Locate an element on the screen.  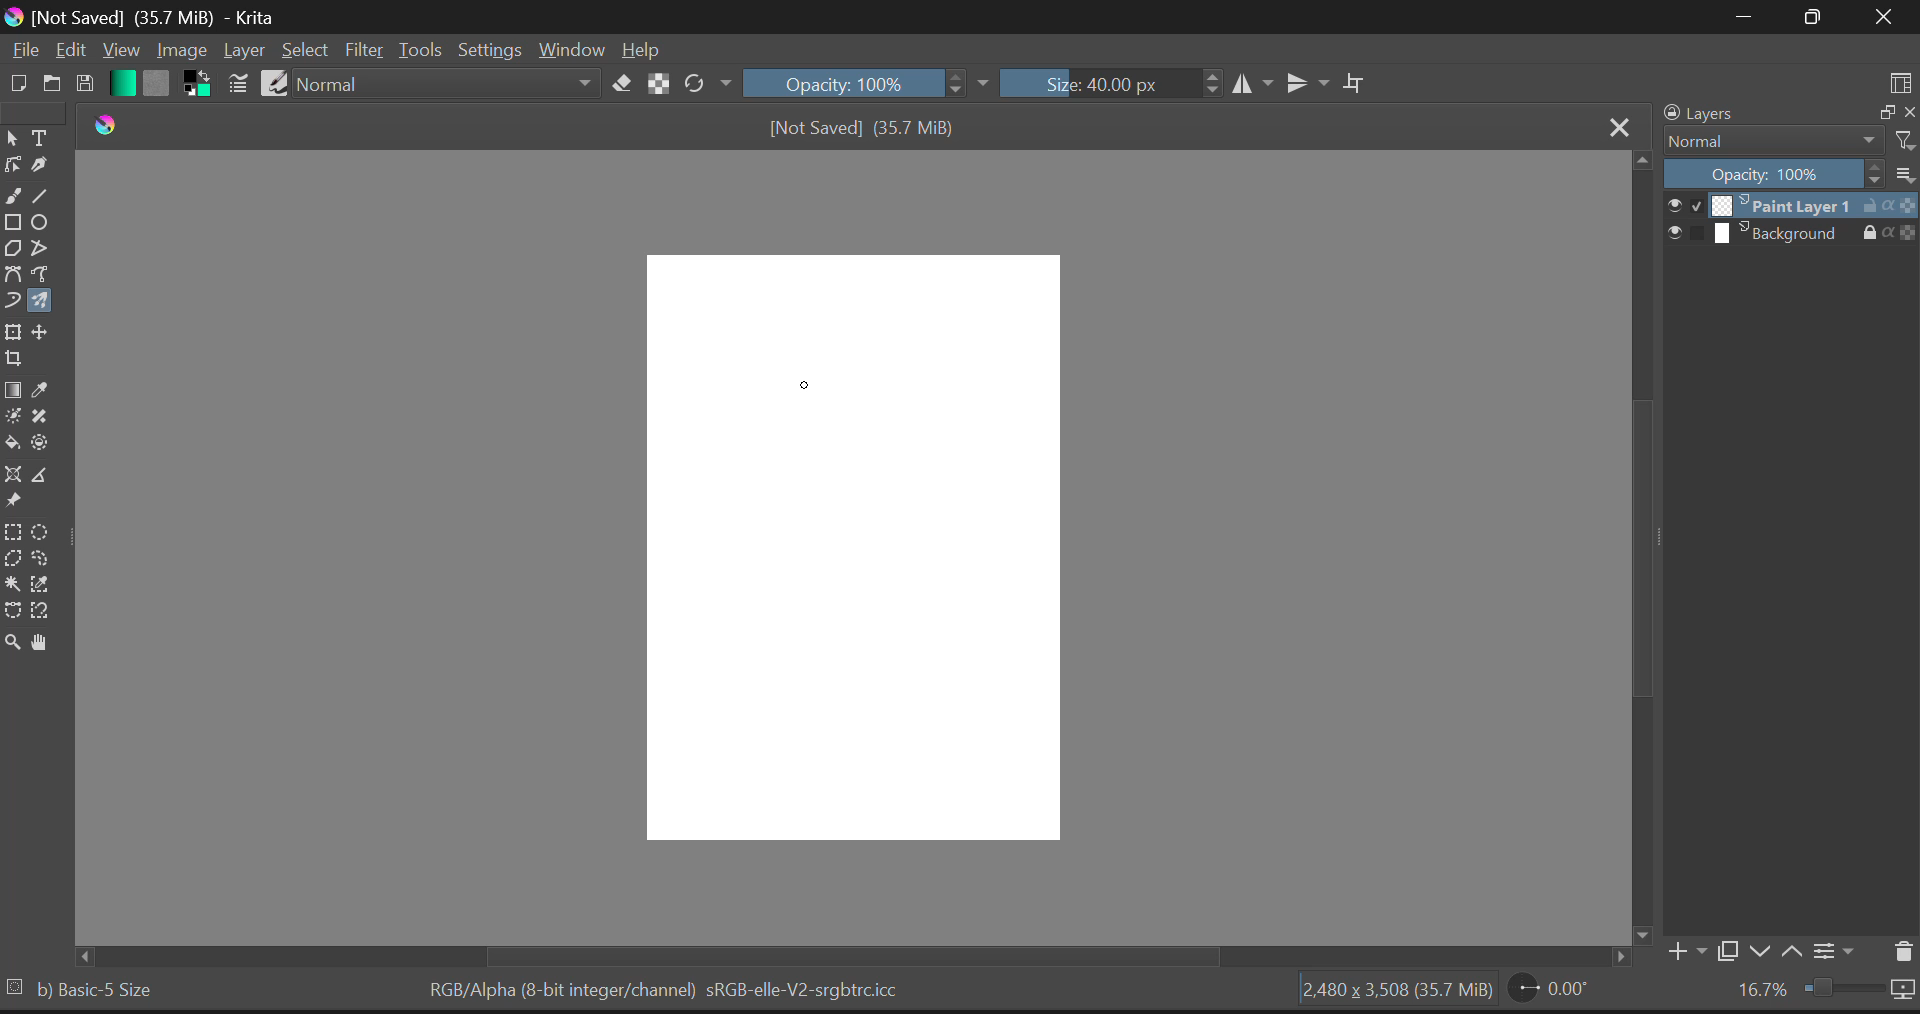
selection is located at coordinates (16, 986).